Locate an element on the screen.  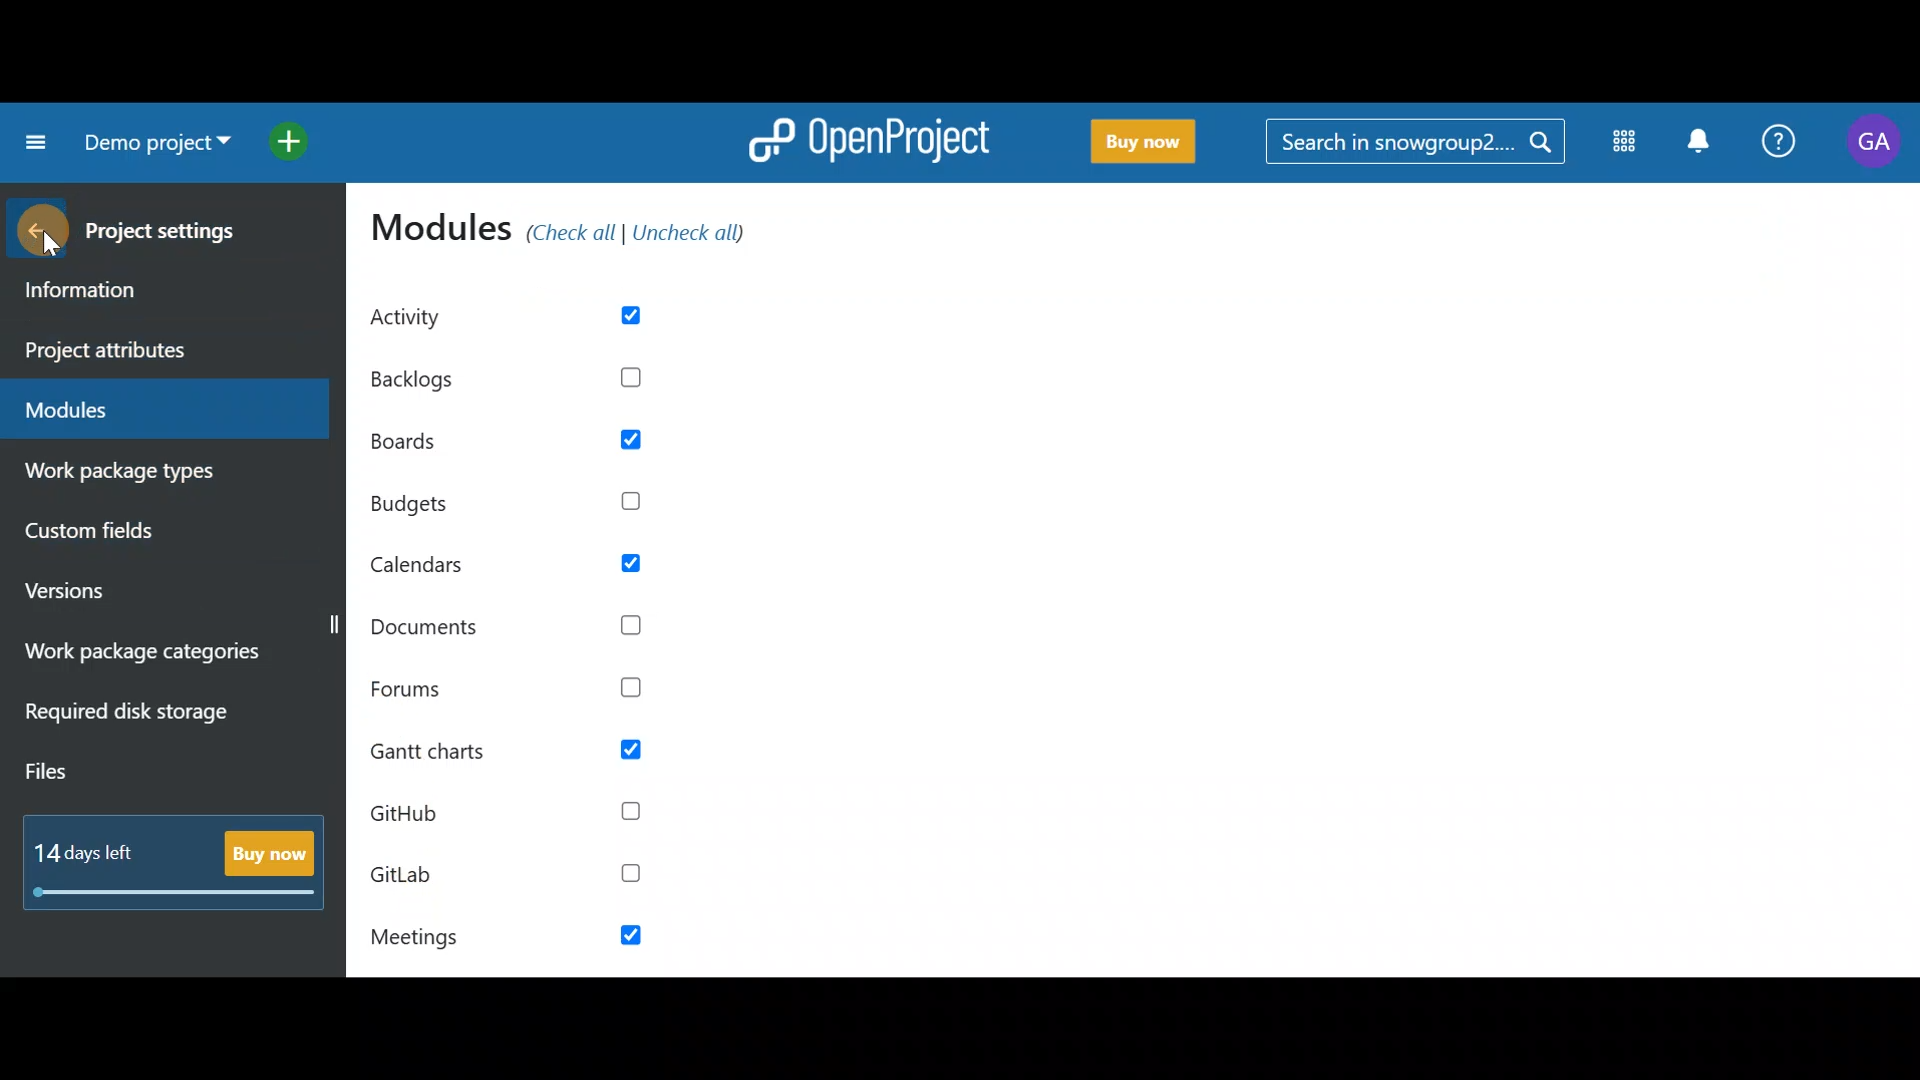
Buy now is located at coordinates (1147, 145).